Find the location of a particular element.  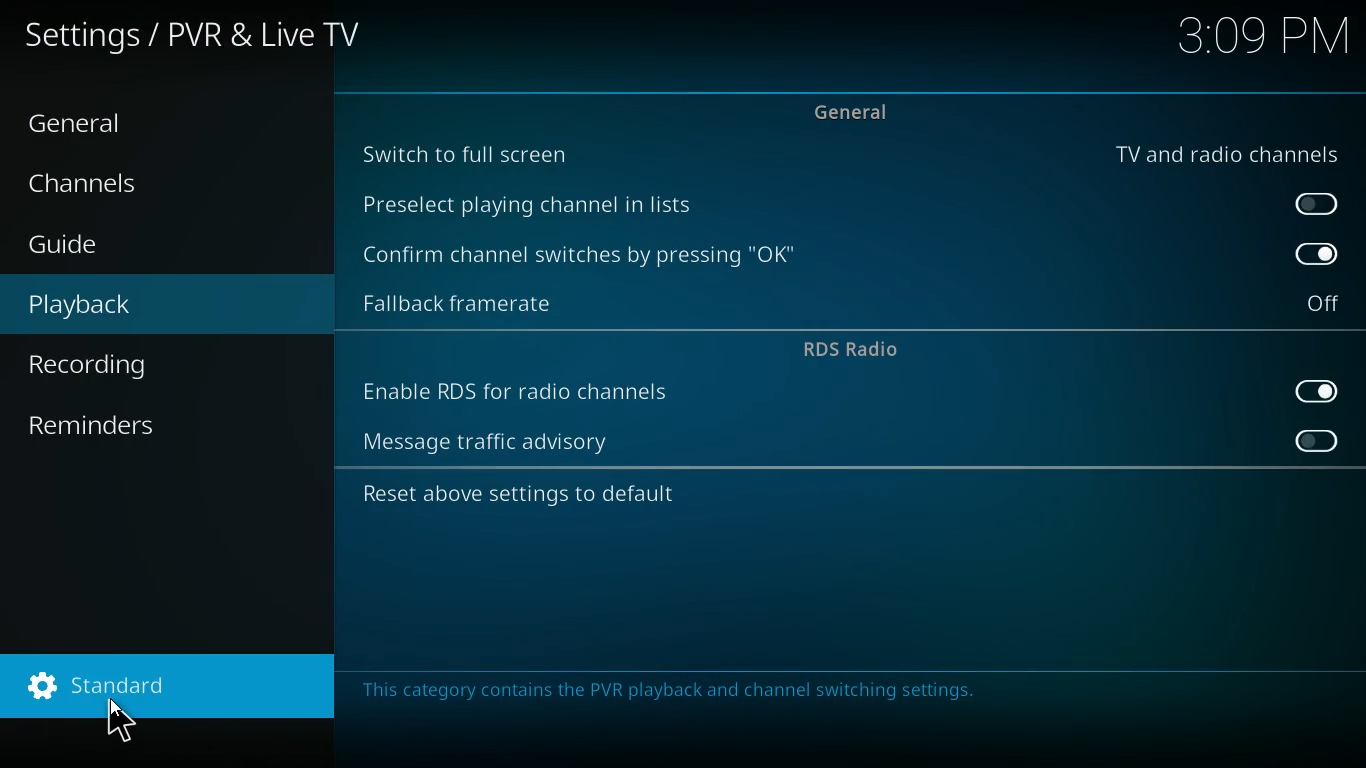

off is located at coordinates (1311, 204).